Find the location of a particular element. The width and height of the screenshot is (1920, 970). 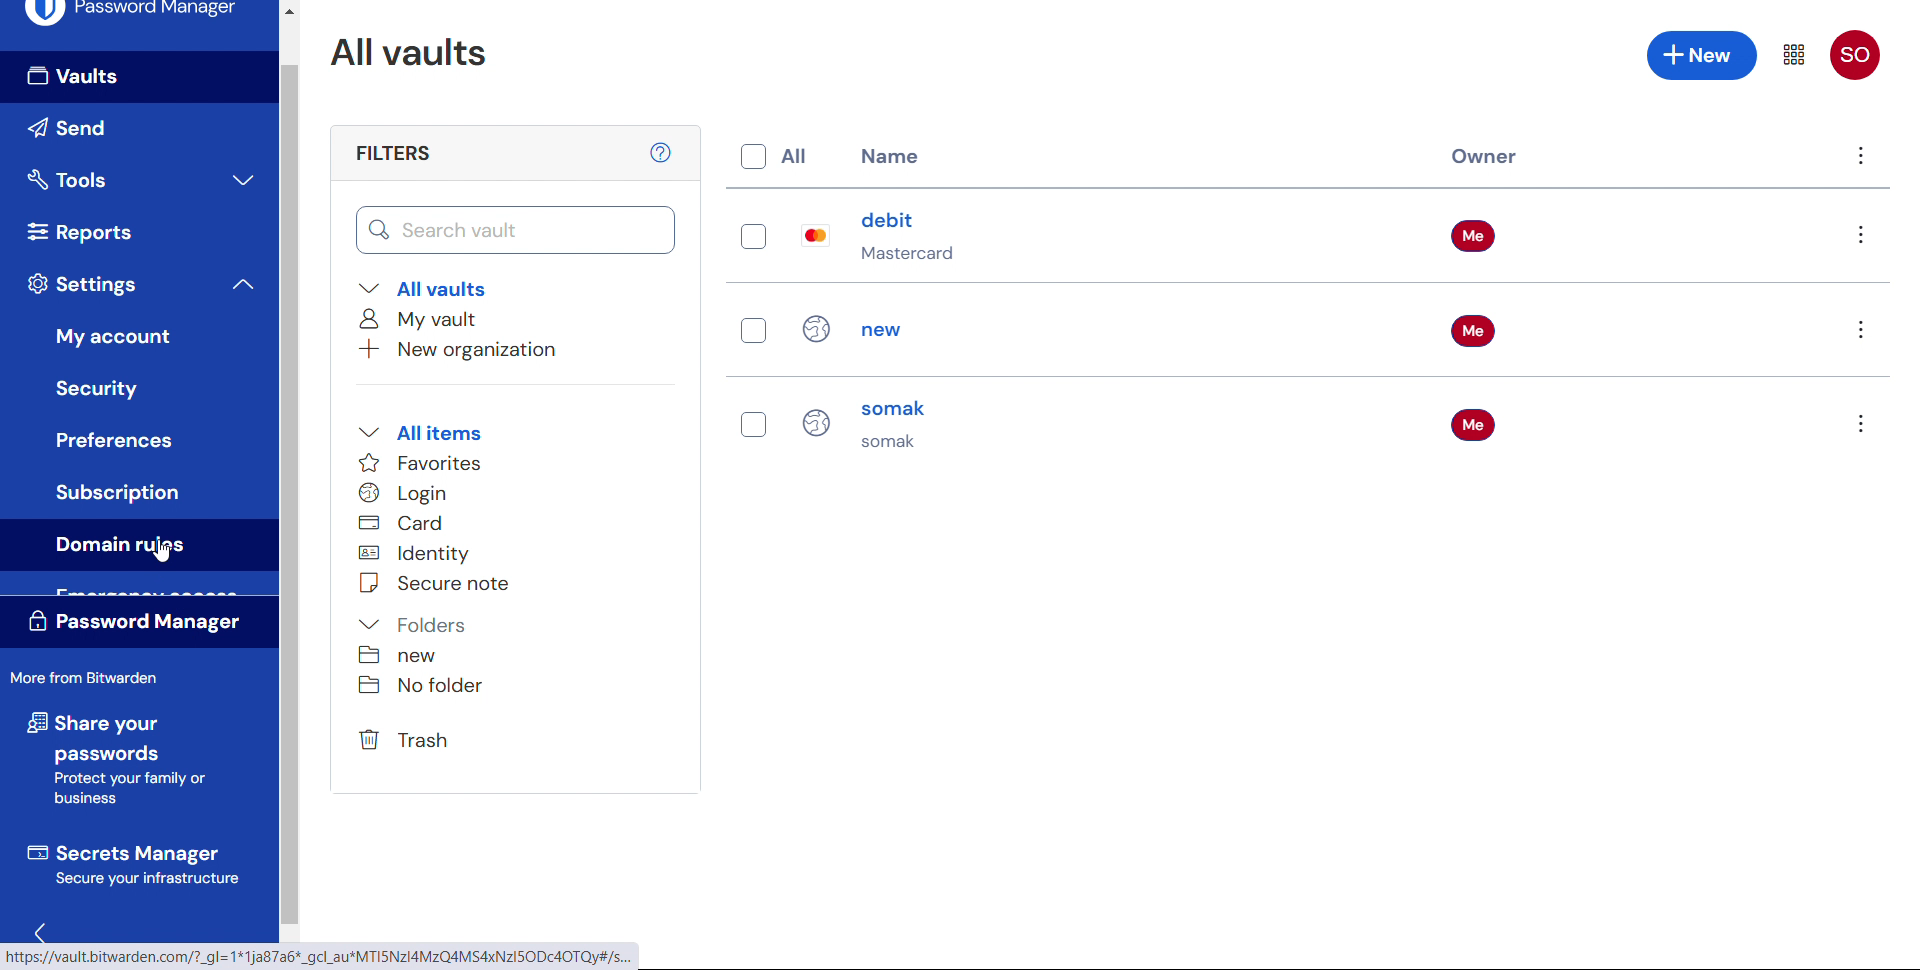

collapse settings is located at coordinates (240, 283).